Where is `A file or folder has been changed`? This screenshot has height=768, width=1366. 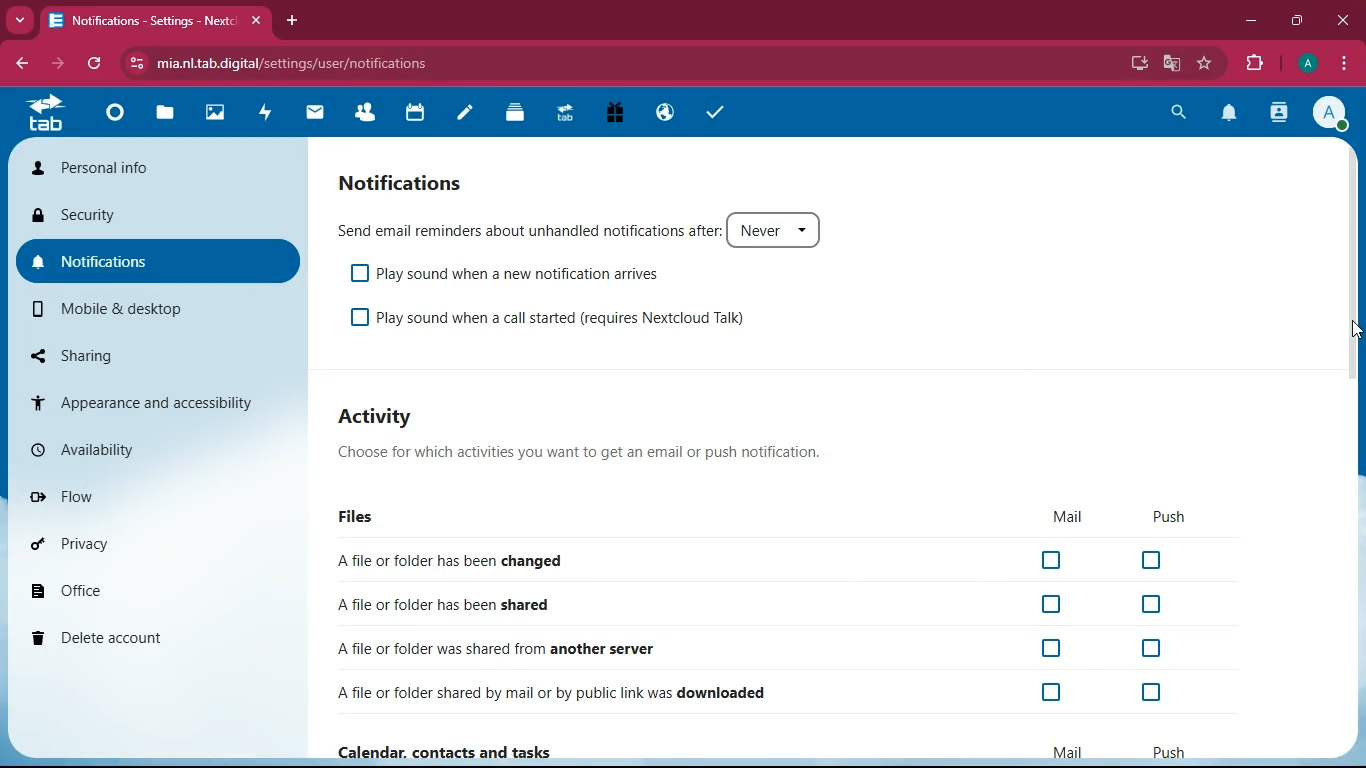
A file or folder has been changed is located at coordinates (454, 559).